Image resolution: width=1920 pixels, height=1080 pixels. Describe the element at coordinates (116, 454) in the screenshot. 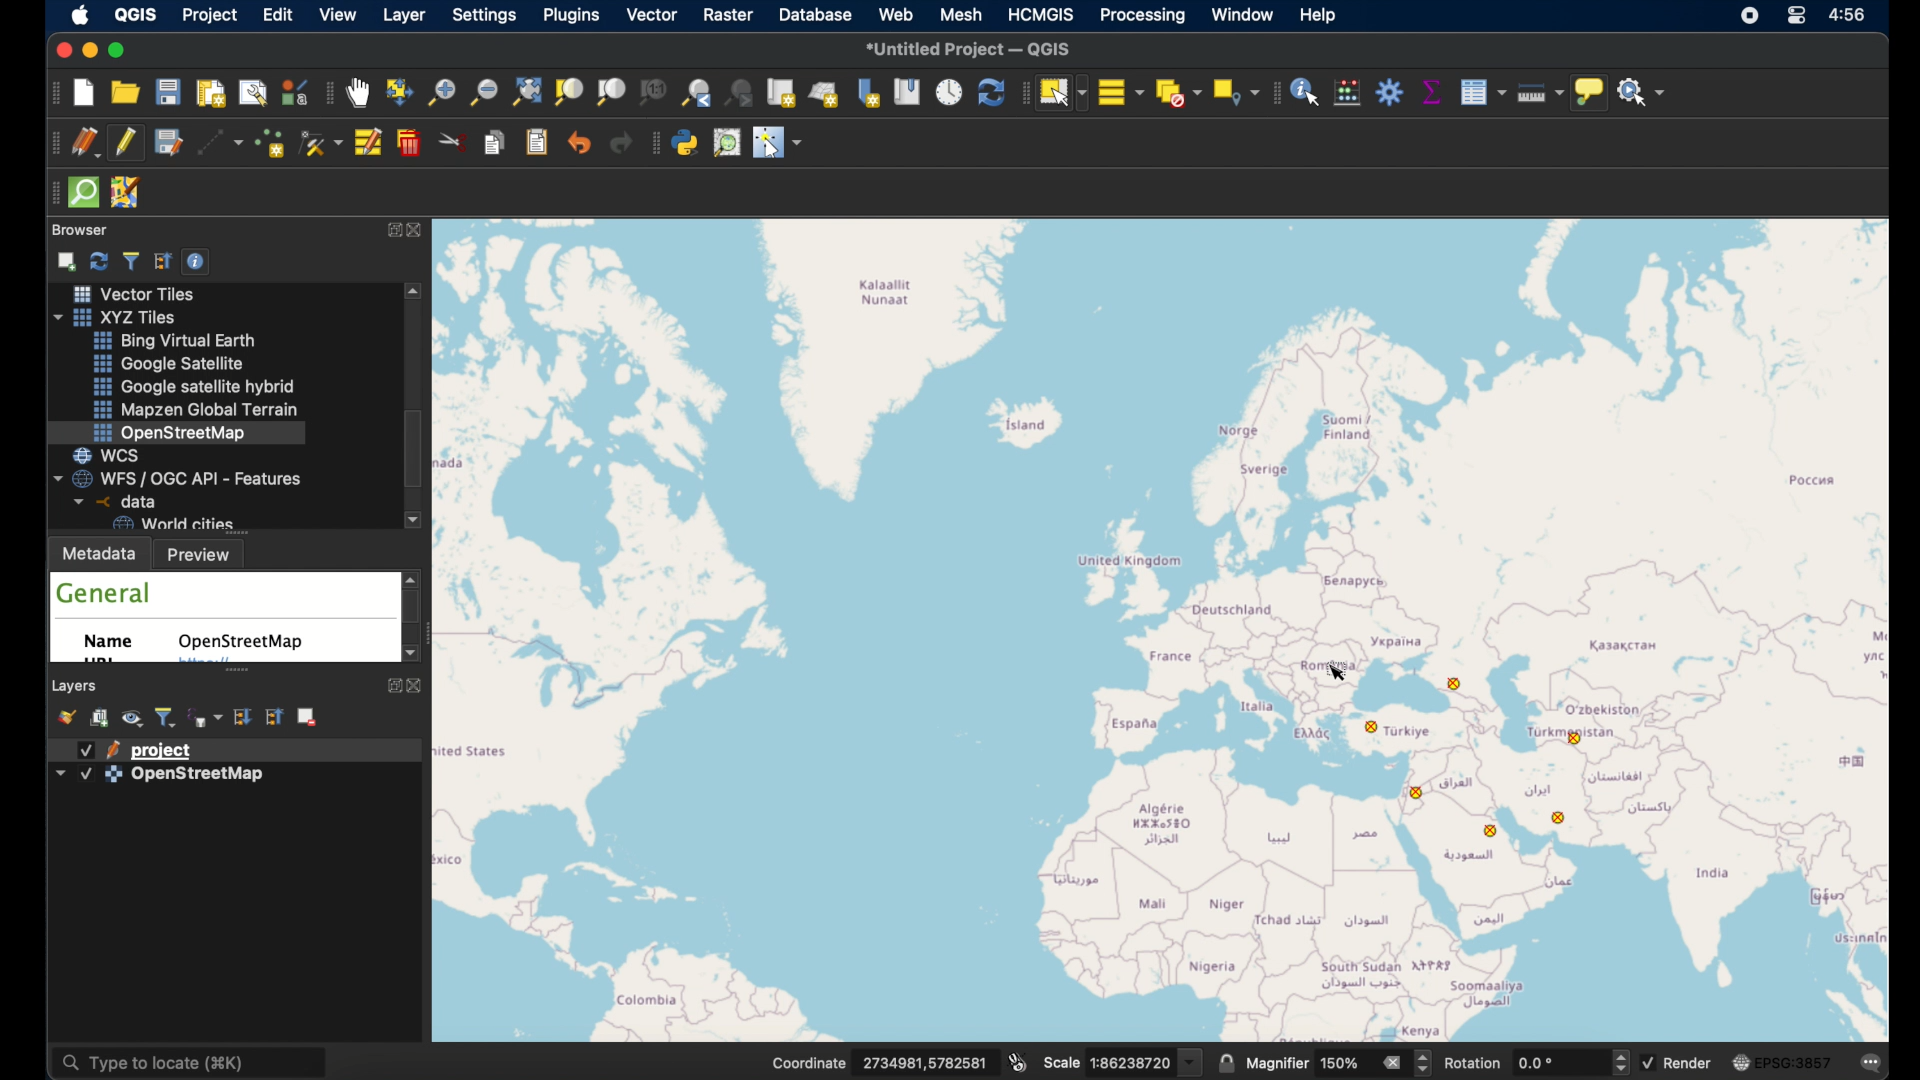

I see `wcs` at that location.